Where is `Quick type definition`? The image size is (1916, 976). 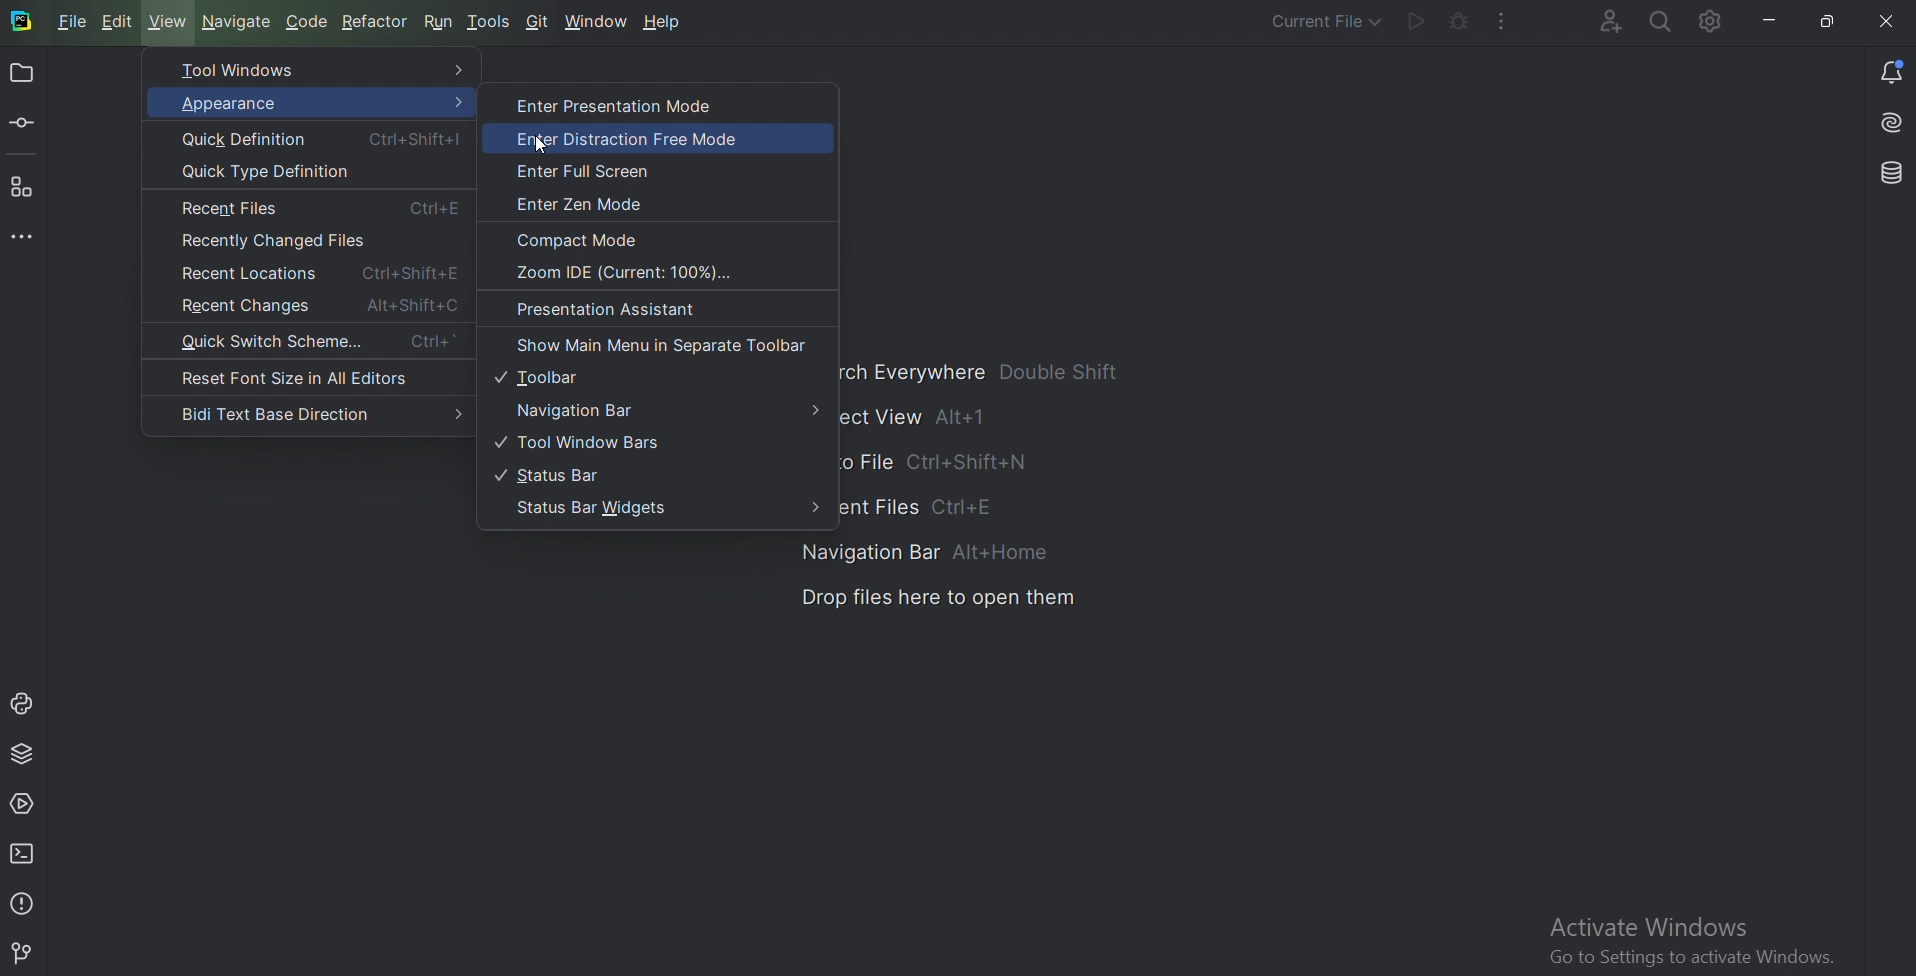 Quick type definition is located at coordinates (268, 171).